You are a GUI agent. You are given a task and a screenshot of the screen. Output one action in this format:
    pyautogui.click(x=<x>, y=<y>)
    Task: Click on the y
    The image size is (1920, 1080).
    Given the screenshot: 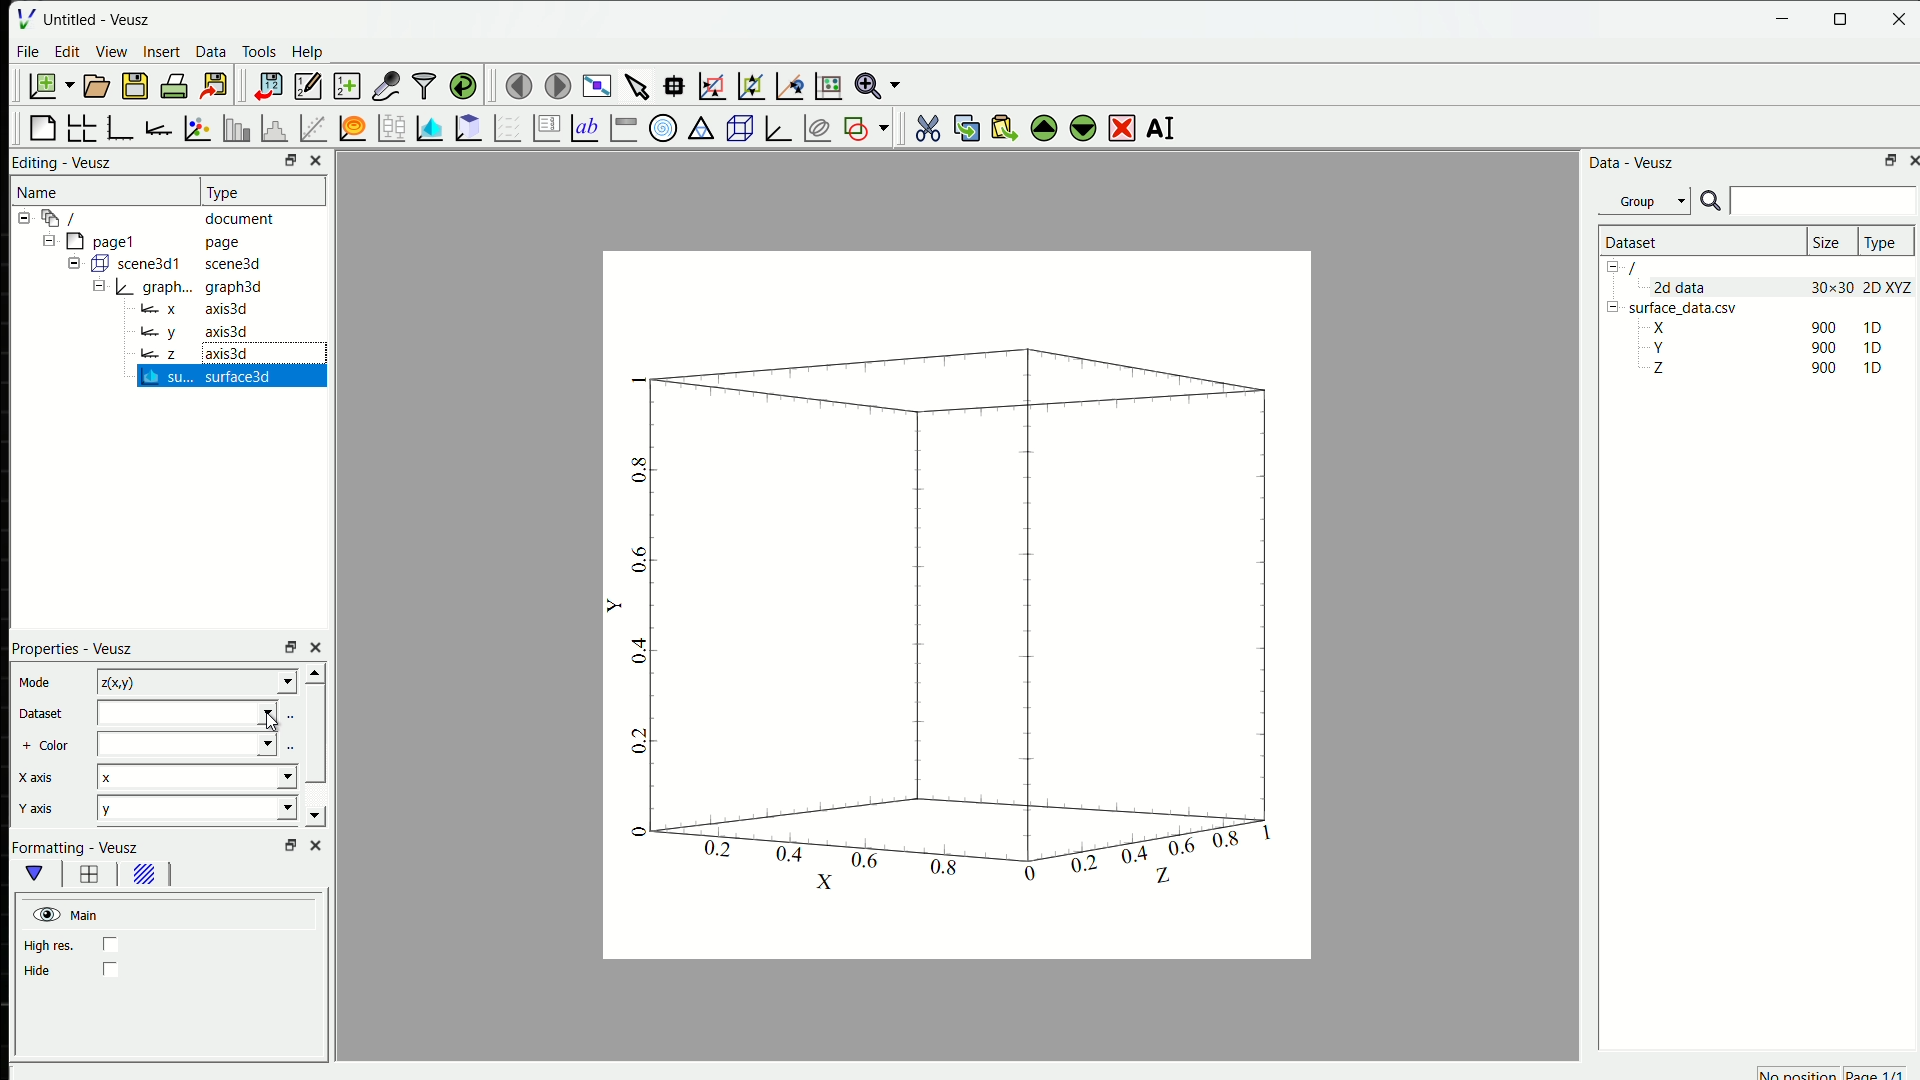 What is the action you would take?
    pyautogui.click(x=183, y=807)
    